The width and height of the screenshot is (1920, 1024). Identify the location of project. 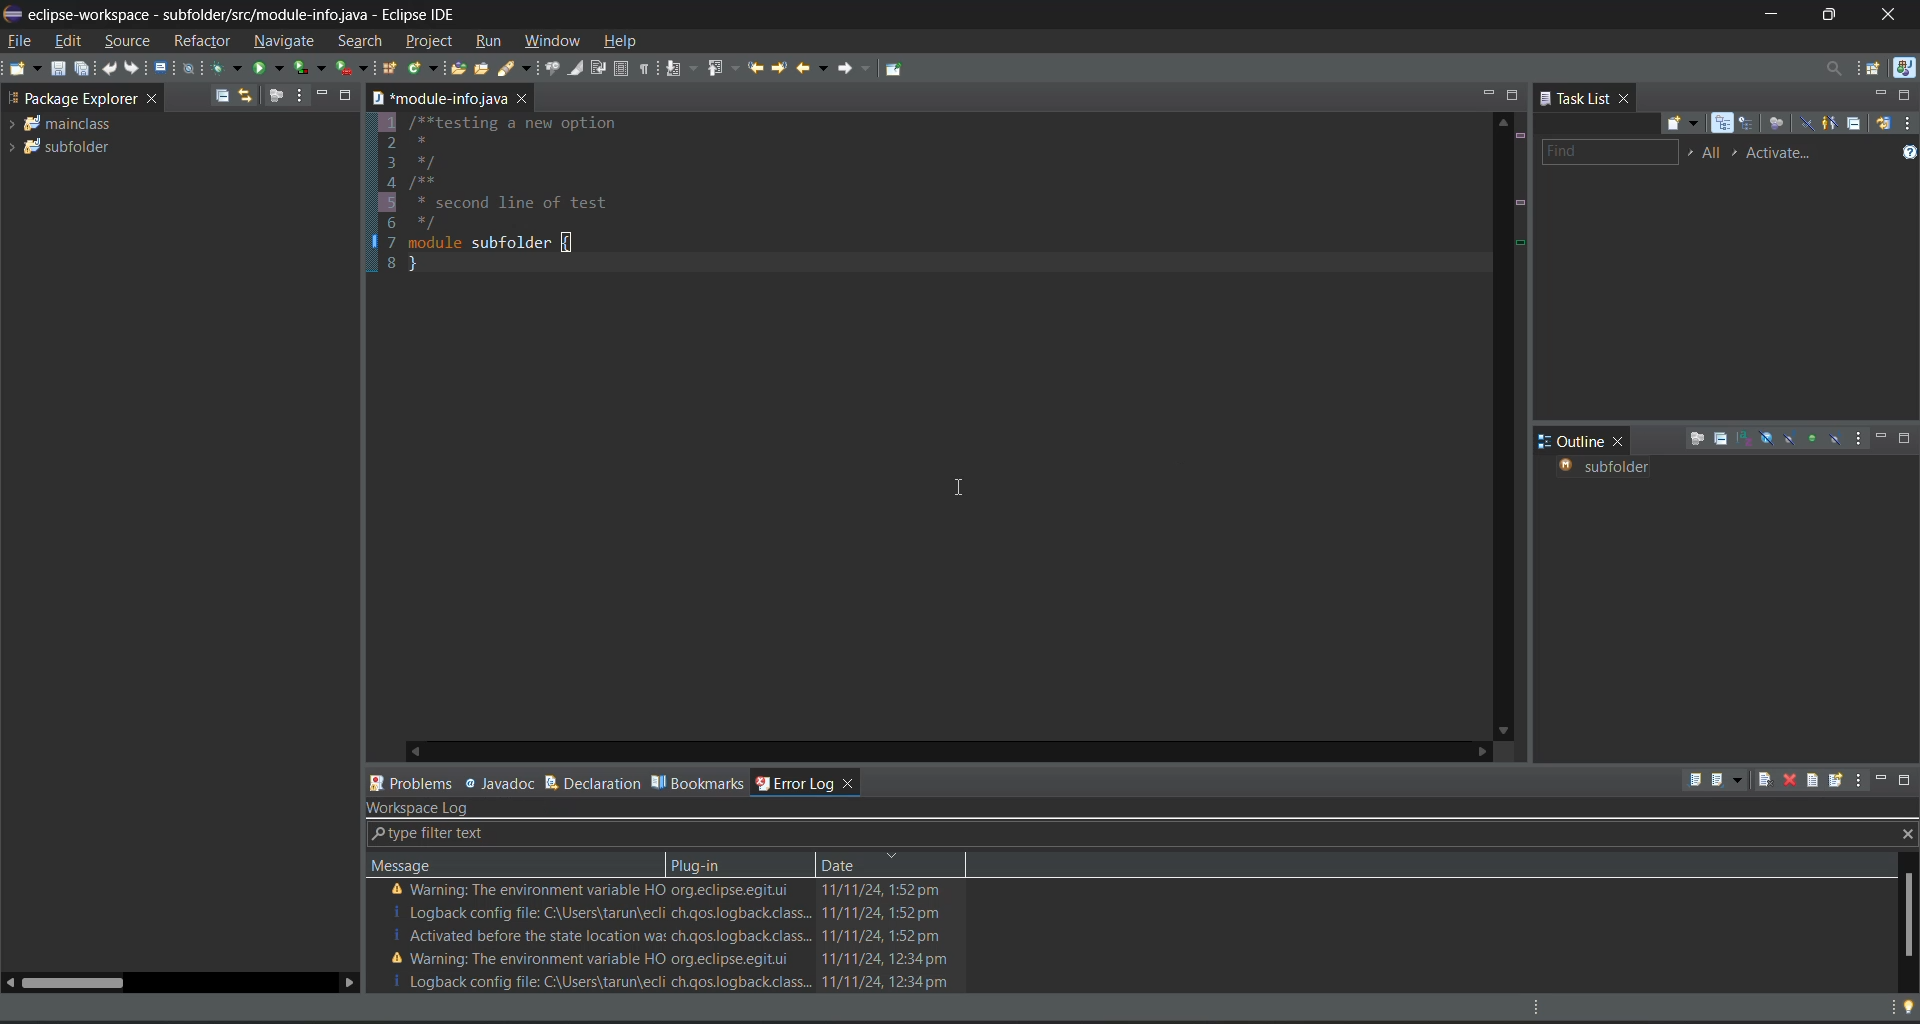
(431, 40).